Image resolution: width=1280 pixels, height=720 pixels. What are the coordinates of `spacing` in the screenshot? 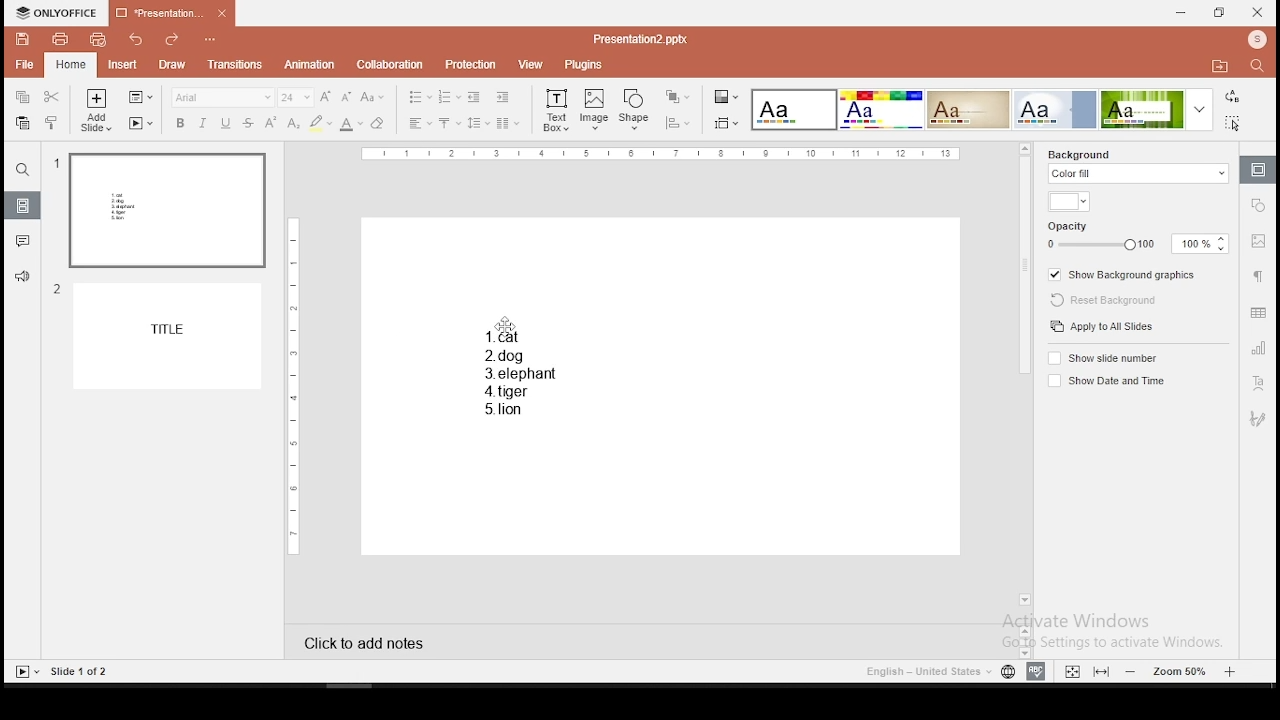 It's located at (479, 122).